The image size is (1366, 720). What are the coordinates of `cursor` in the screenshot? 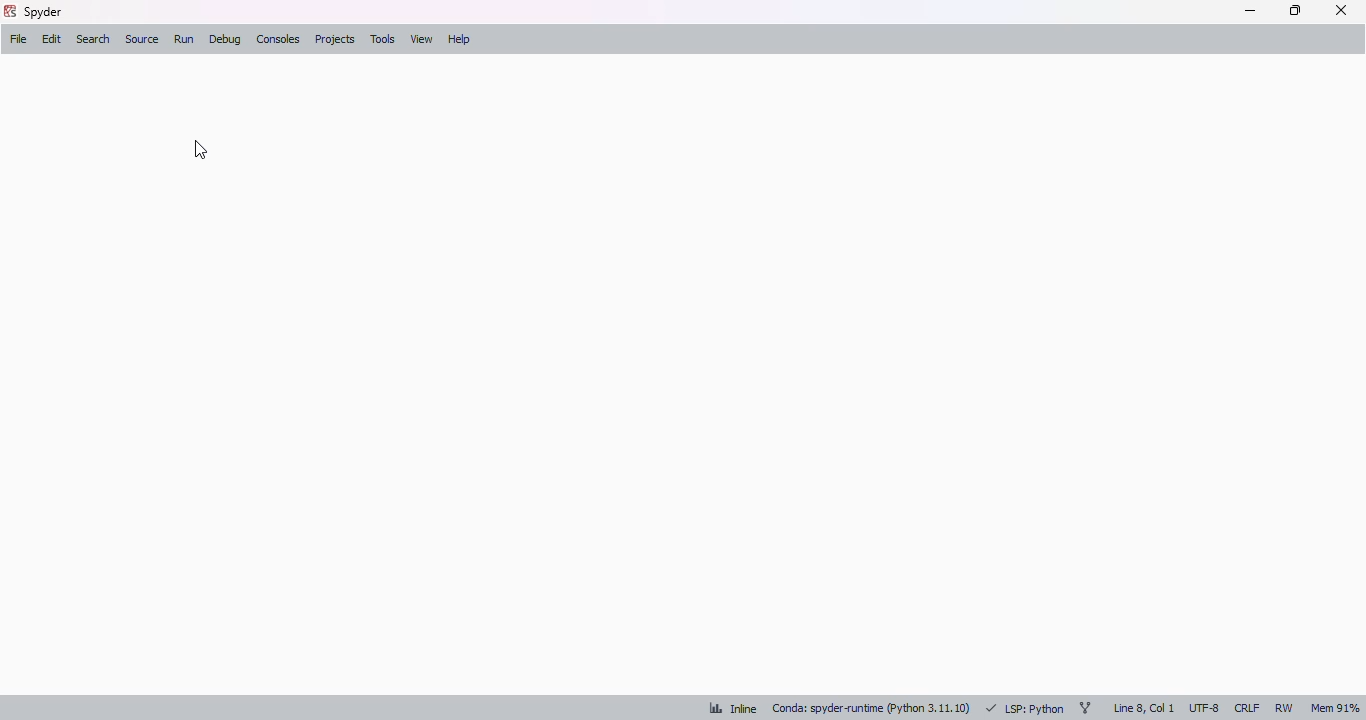 It's located at (200, 148).